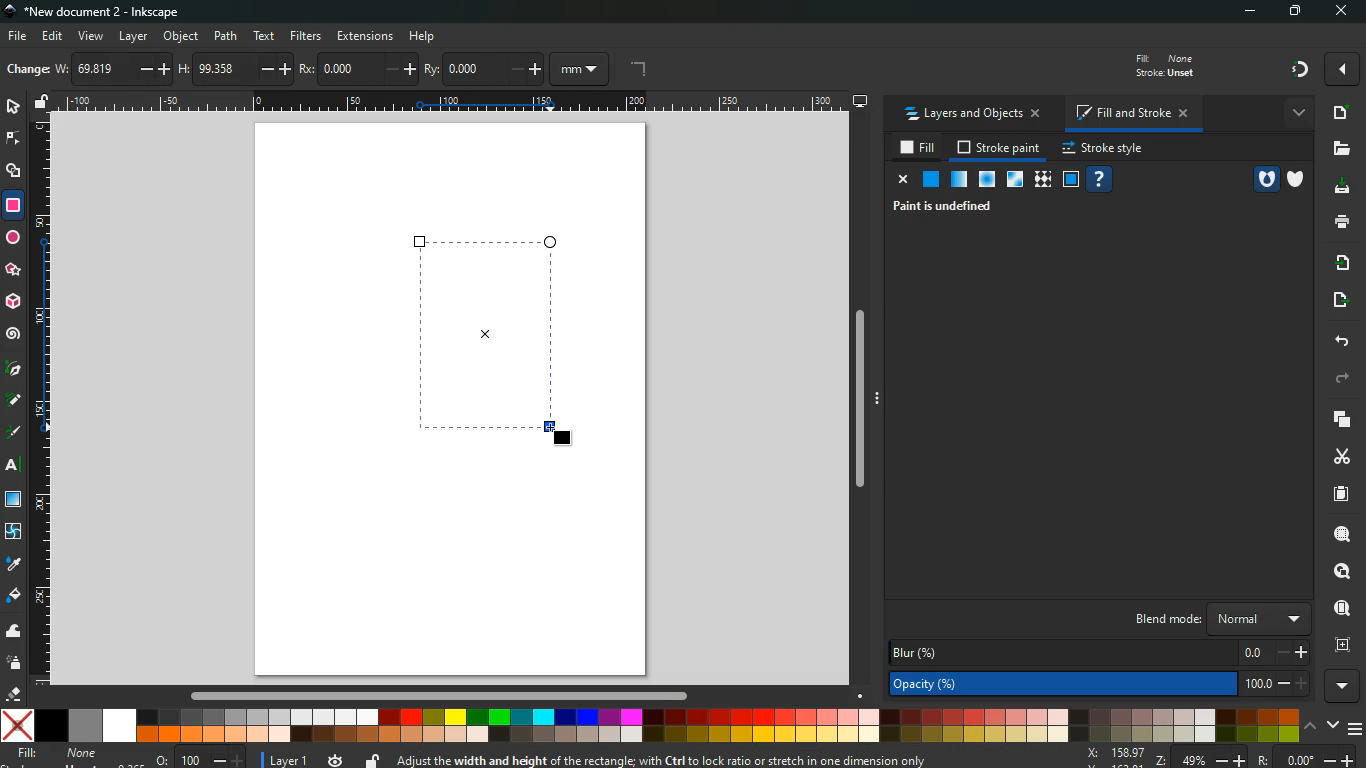  Describe the element at coordinates (14, 303) in the screenshot. I see `3d tool` at that location.